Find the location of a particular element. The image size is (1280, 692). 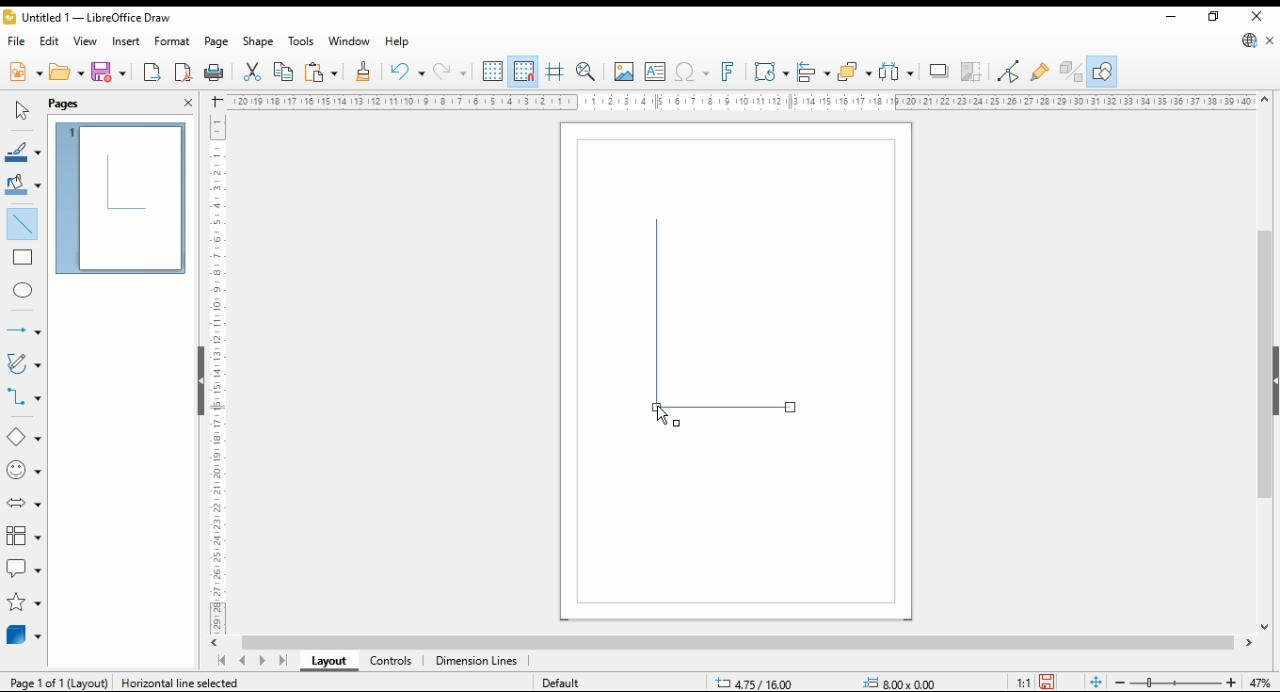

 is located at coordinates (890, 680).